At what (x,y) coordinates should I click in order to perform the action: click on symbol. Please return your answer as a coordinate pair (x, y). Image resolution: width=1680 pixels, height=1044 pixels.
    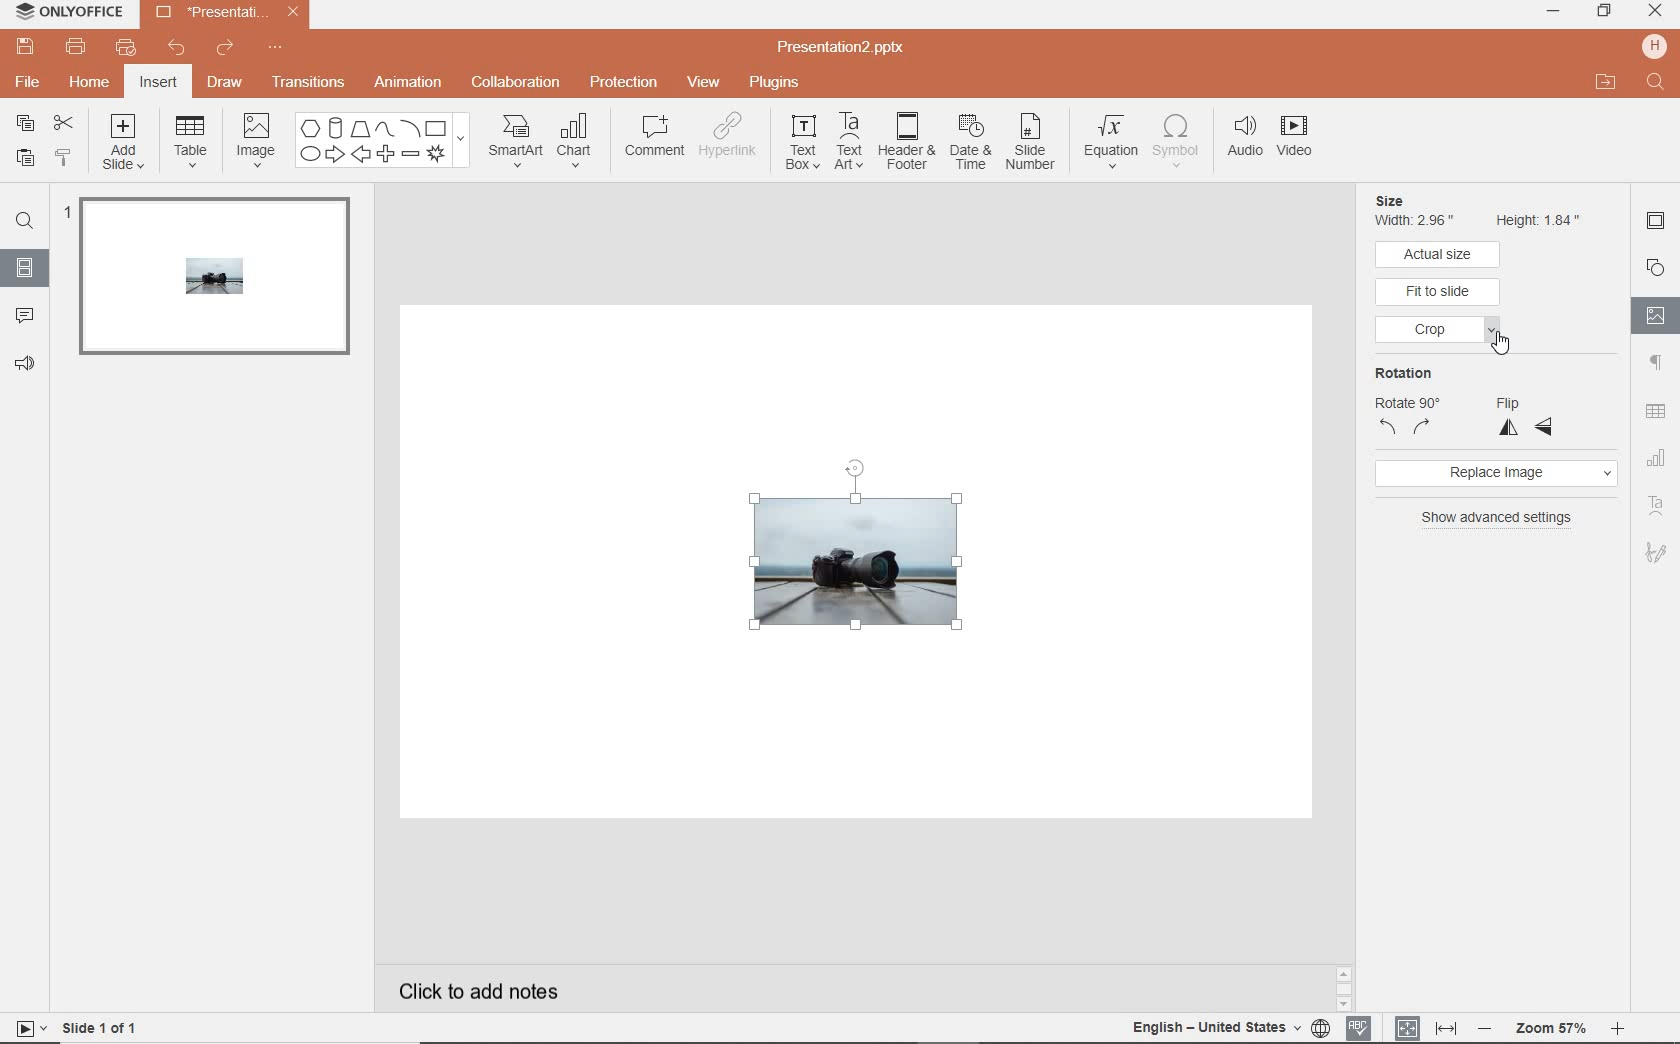
    Looking at the image, I should click on (1179, 141).